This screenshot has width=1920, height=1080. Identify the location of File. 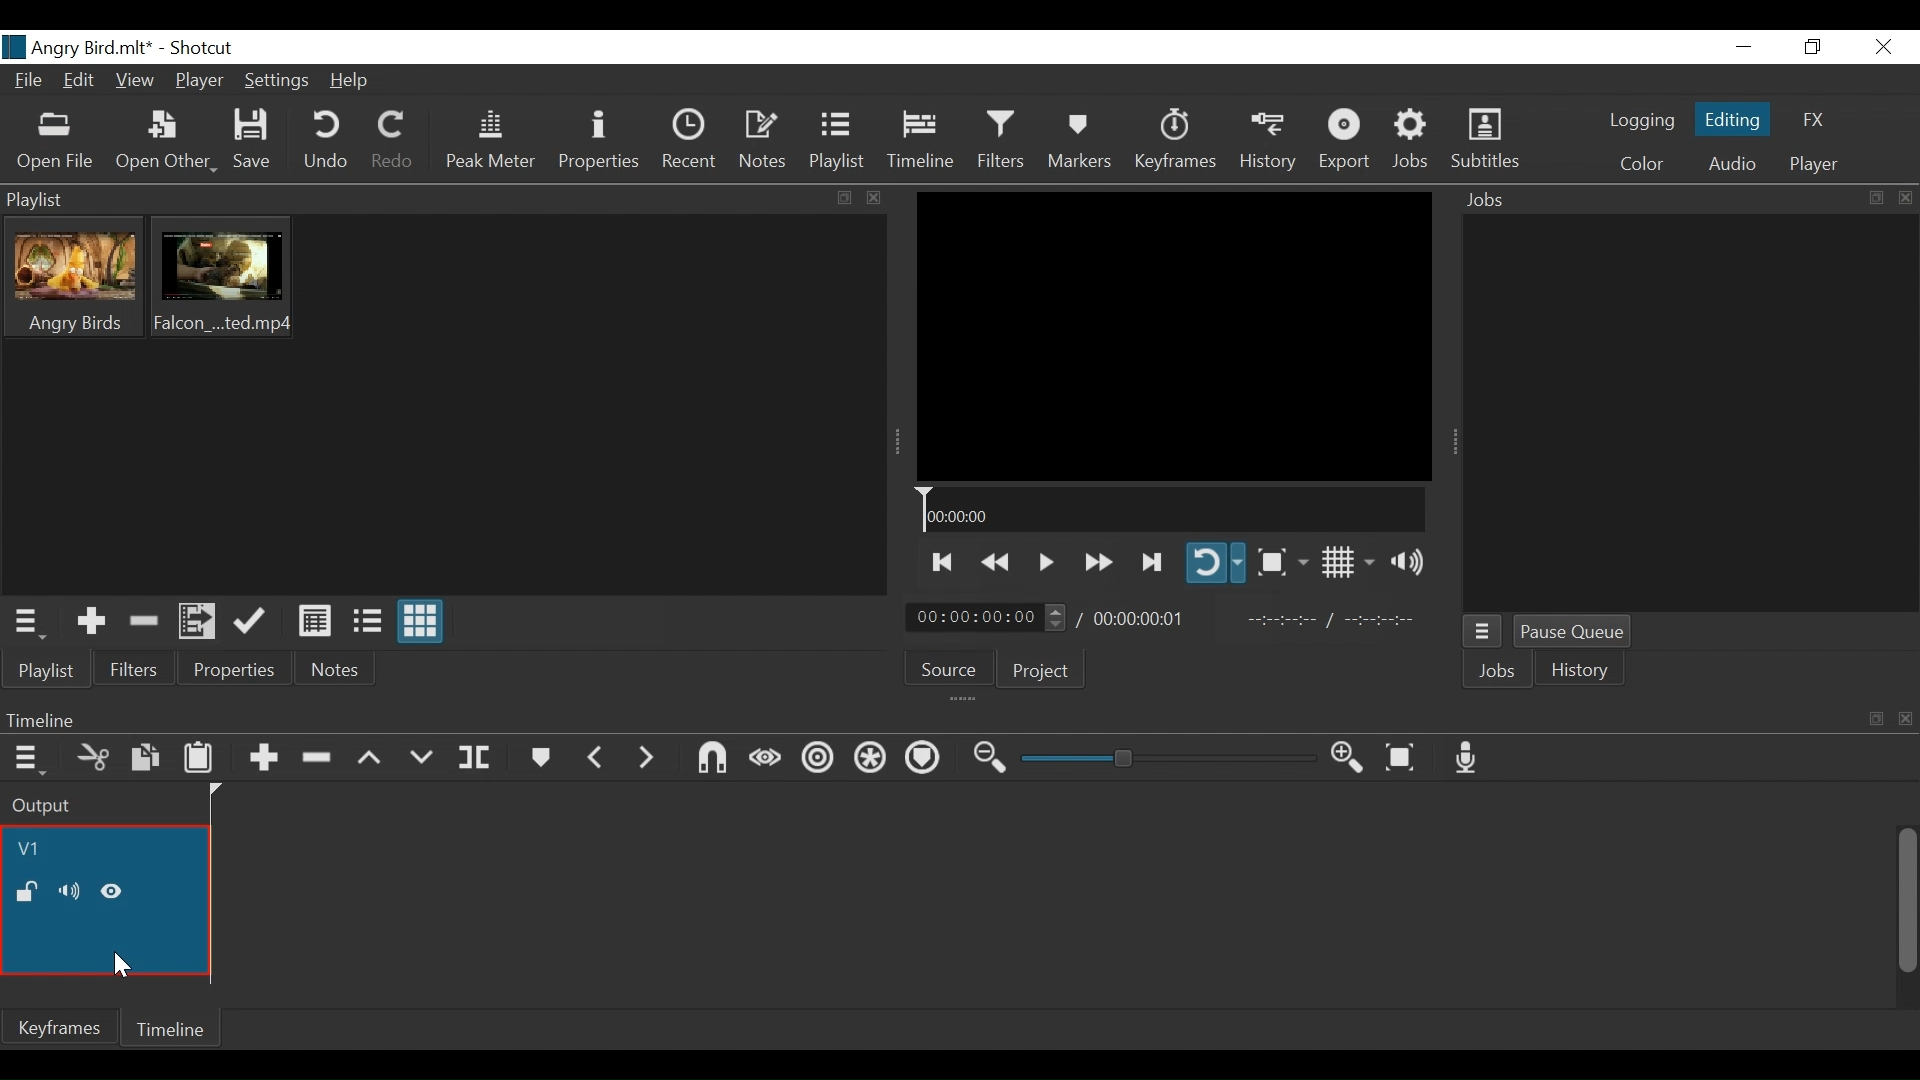
(28, 78).